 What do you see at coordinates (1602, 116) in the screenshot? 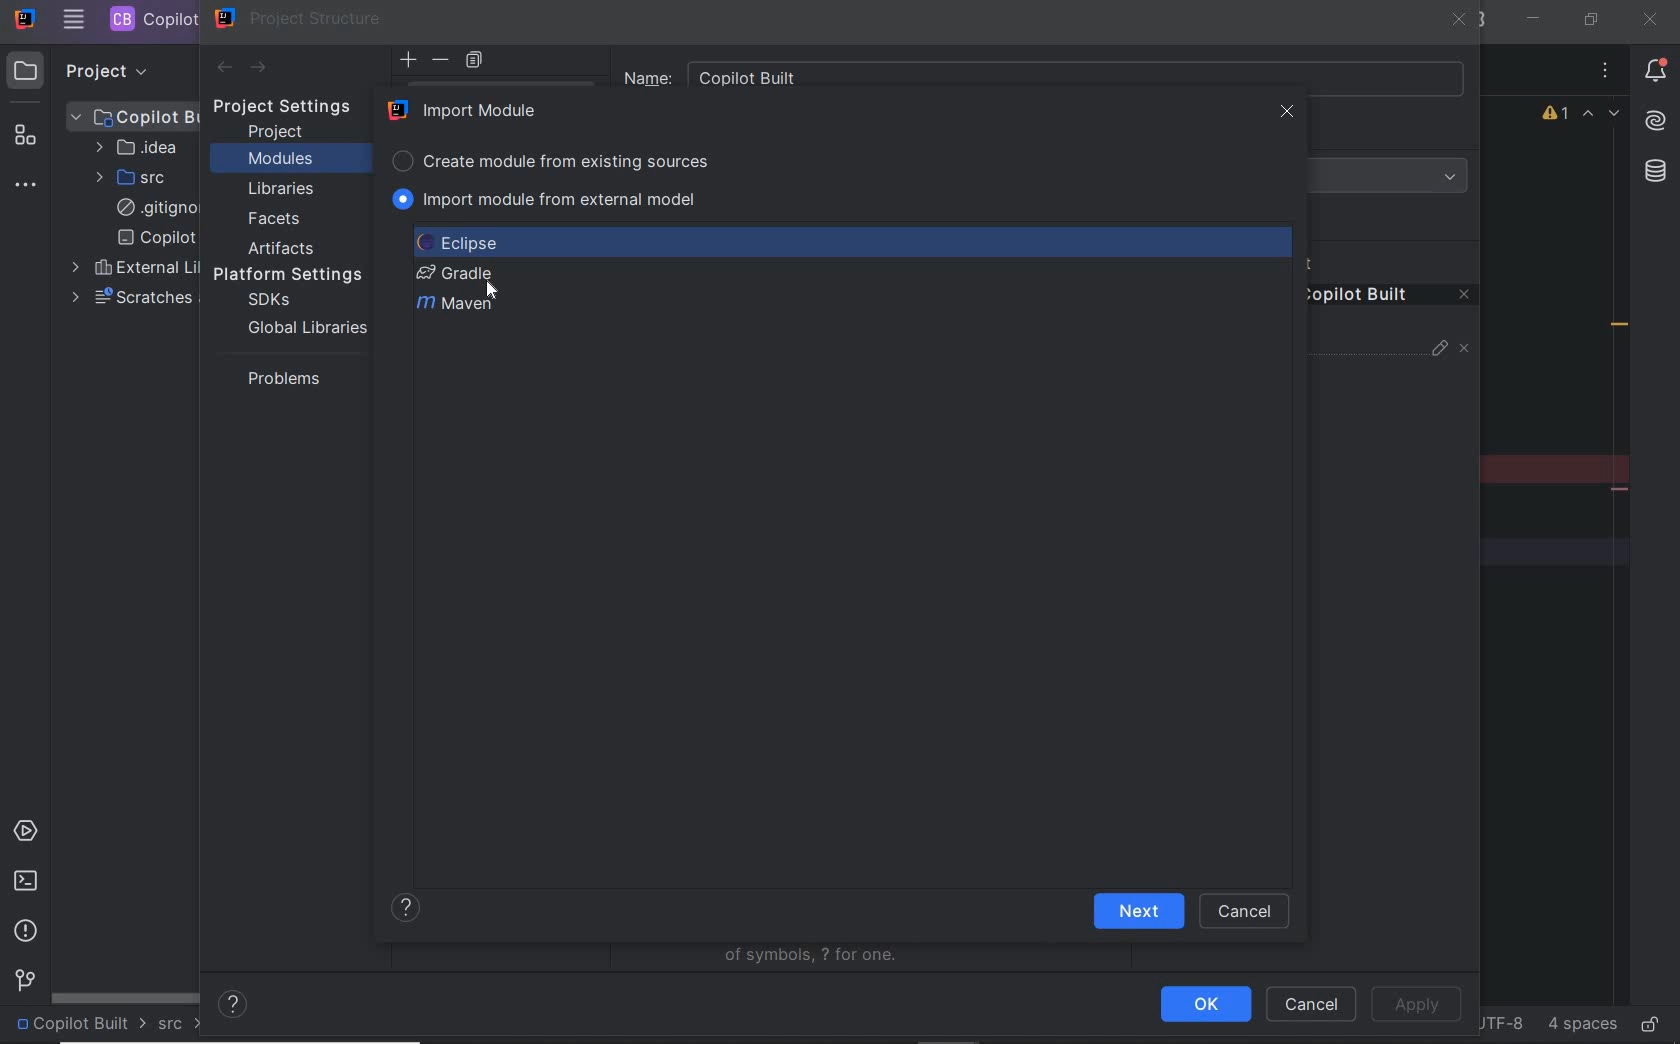
I see `highlighted errors` at bounding box center [1602, 116].